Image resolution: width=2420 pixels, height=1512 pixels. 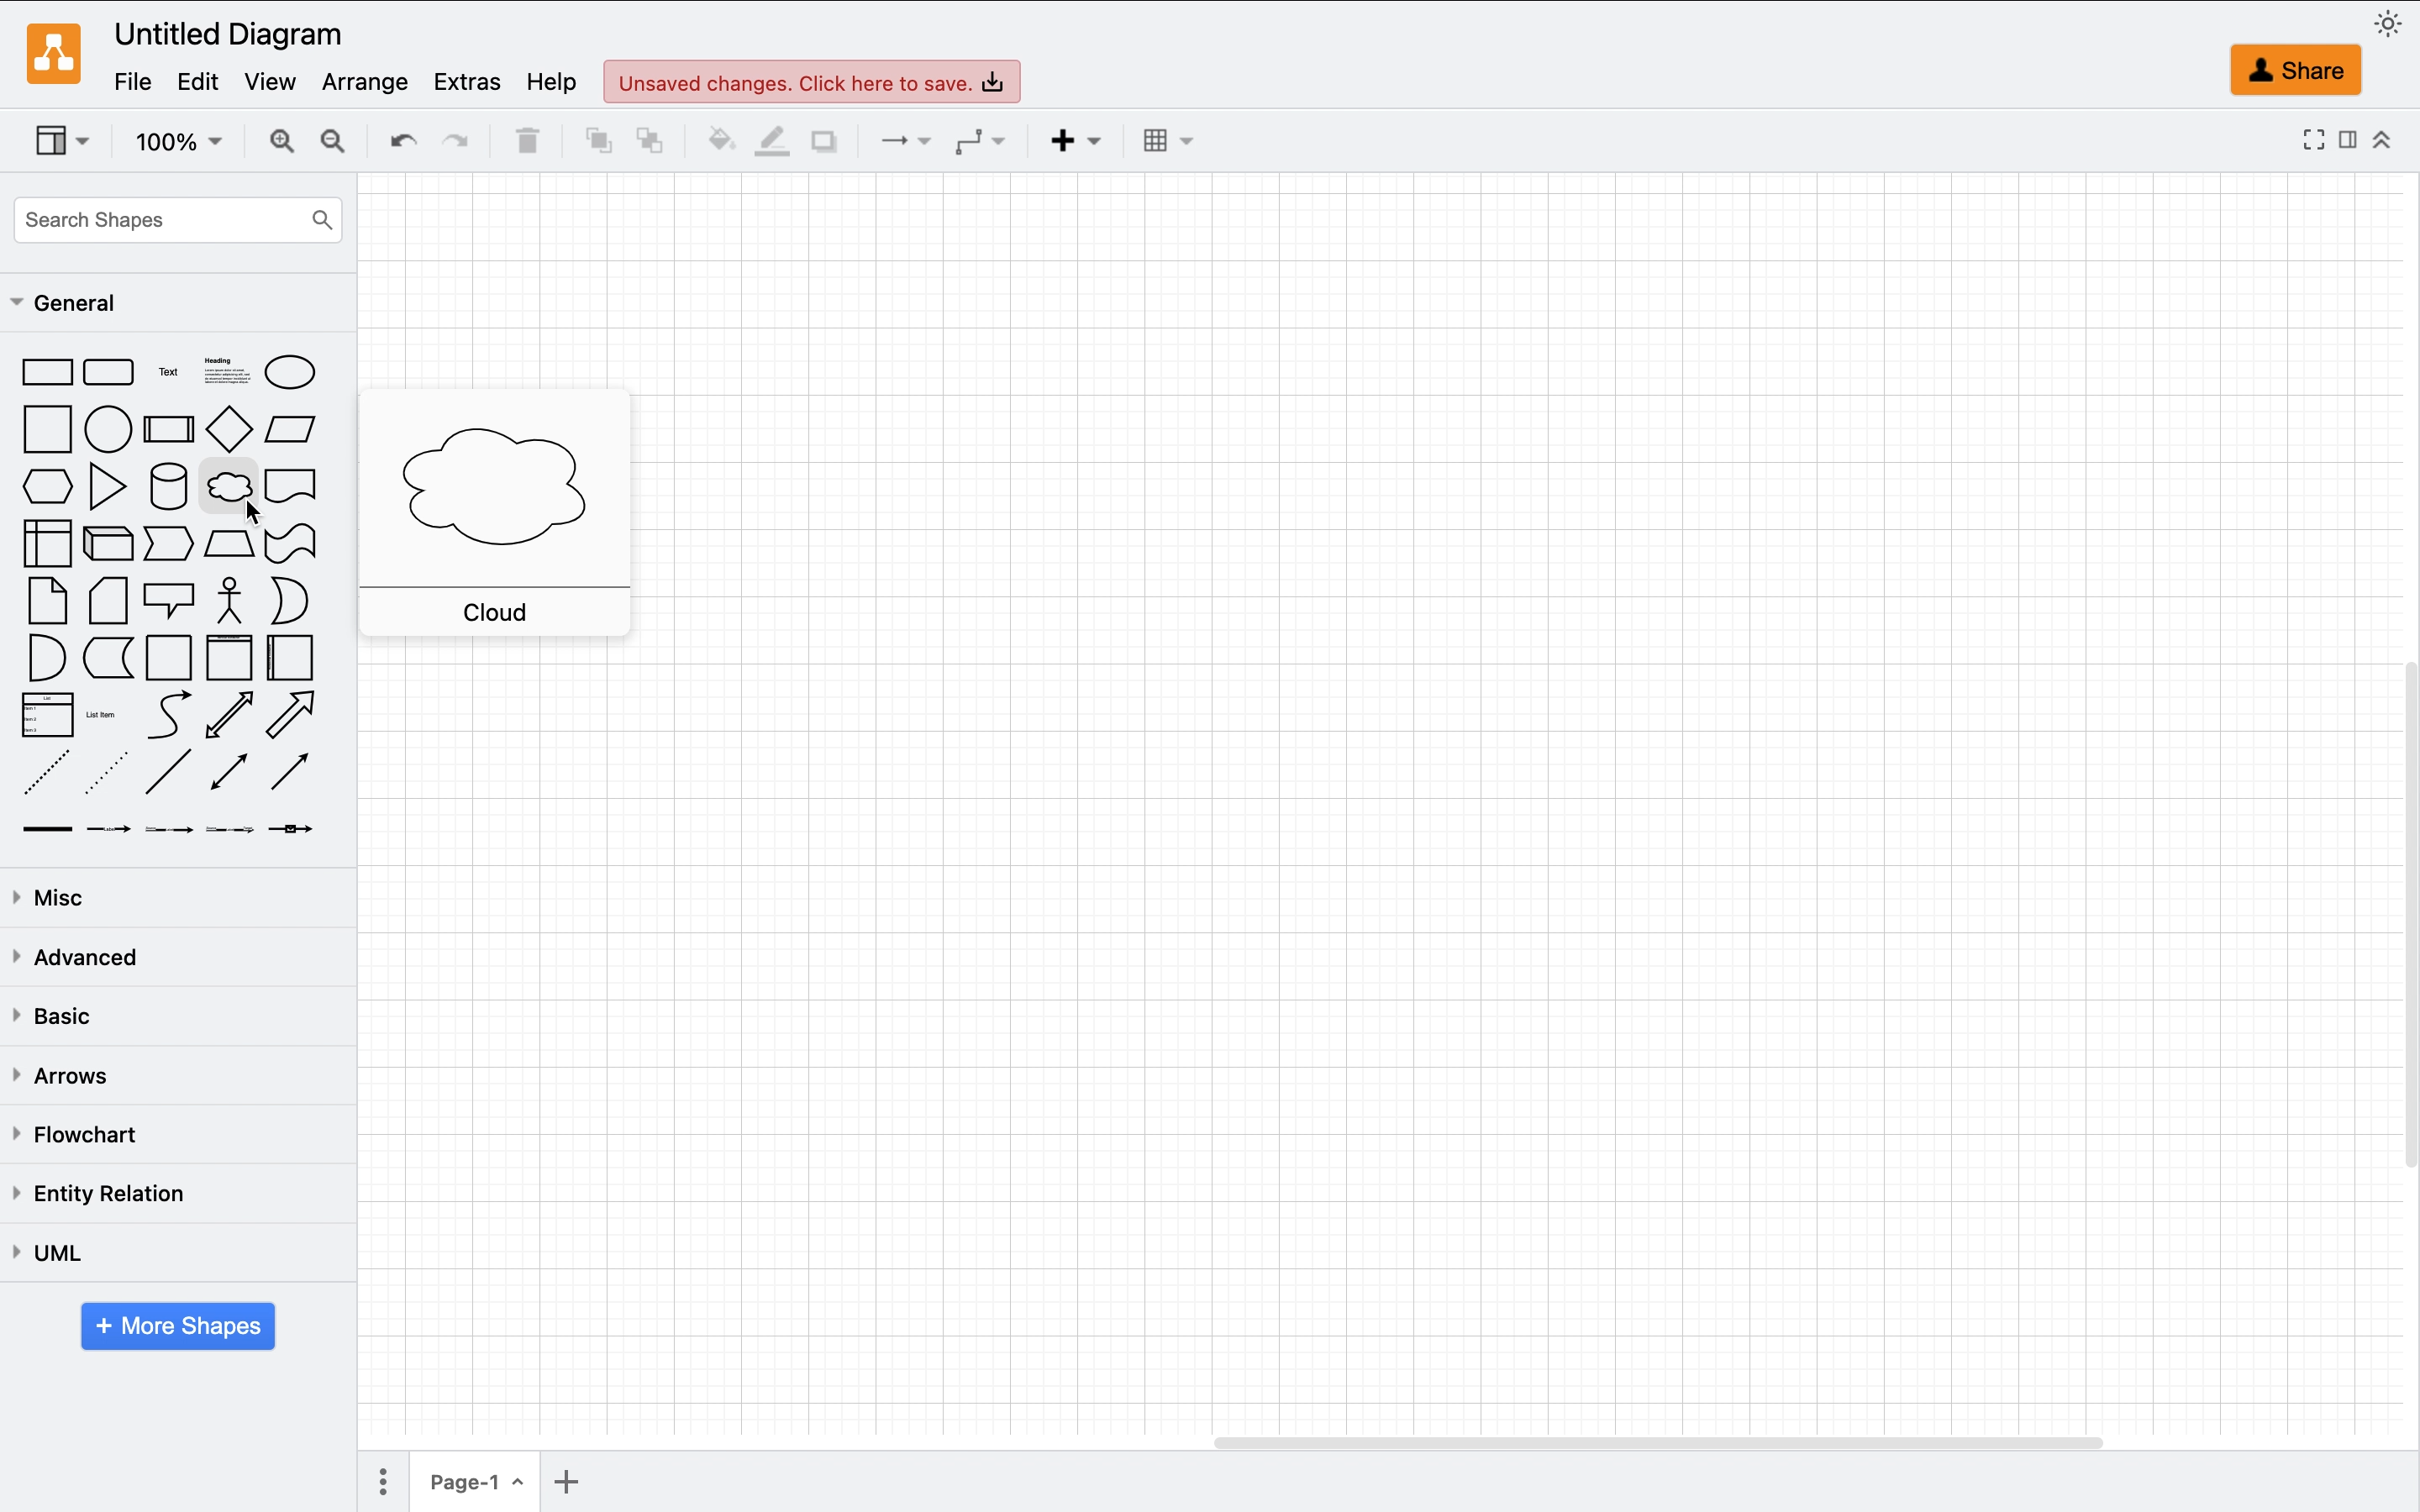 I want to click on date storage, so click(x=110, y=663).